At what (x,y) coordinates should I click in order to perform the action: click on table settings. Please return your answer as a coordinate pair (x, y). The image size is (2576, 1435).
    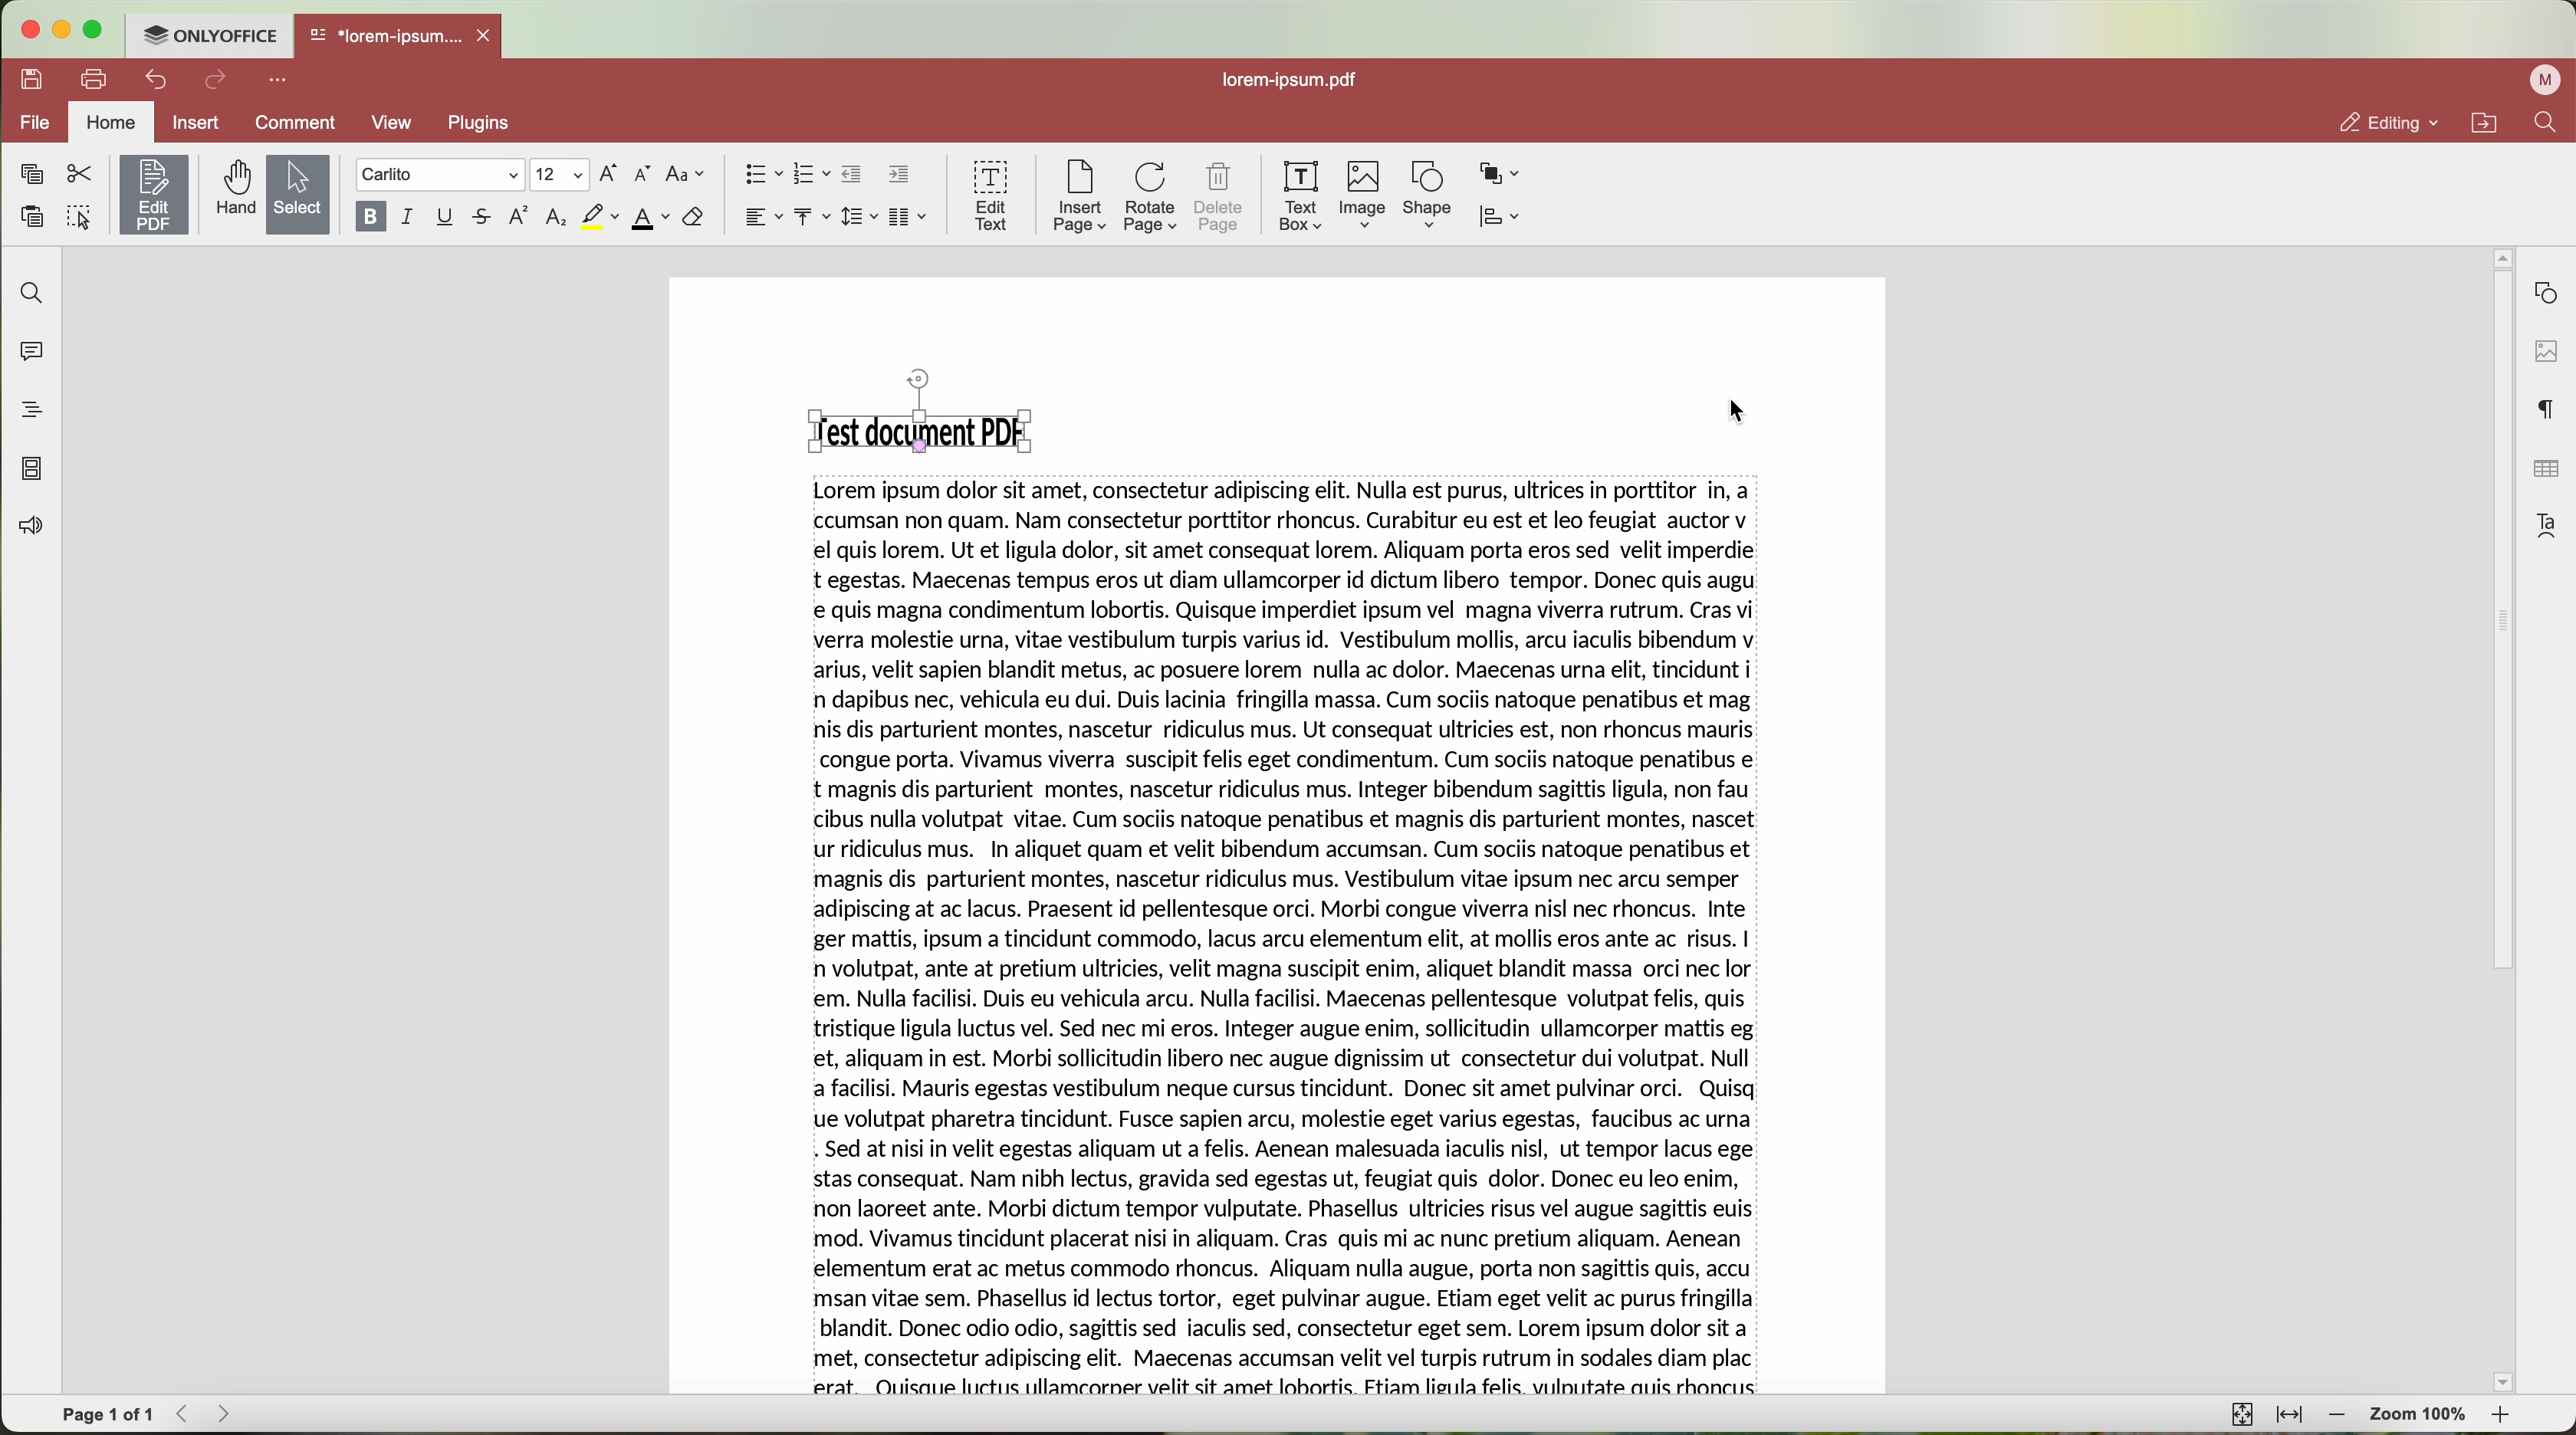
    Looking at the image, I should click on (2545, 469).